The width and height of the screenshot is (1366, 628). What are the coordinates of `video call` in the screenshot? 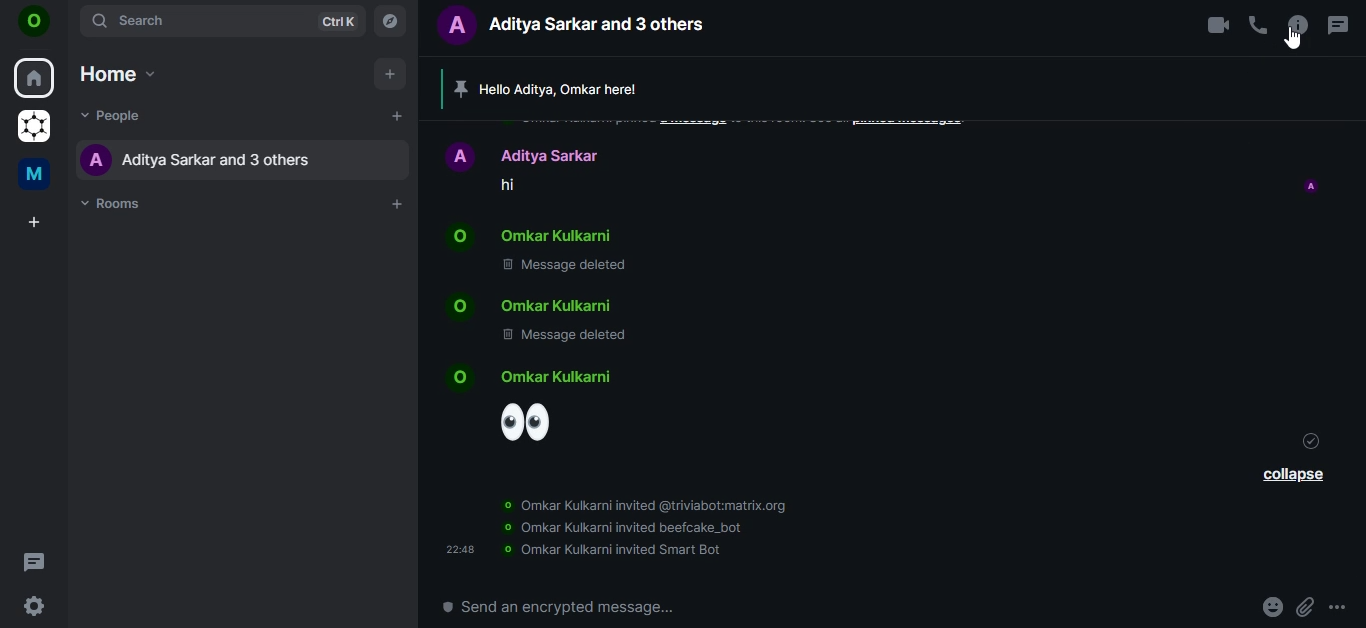 It's located at (1215, 24).